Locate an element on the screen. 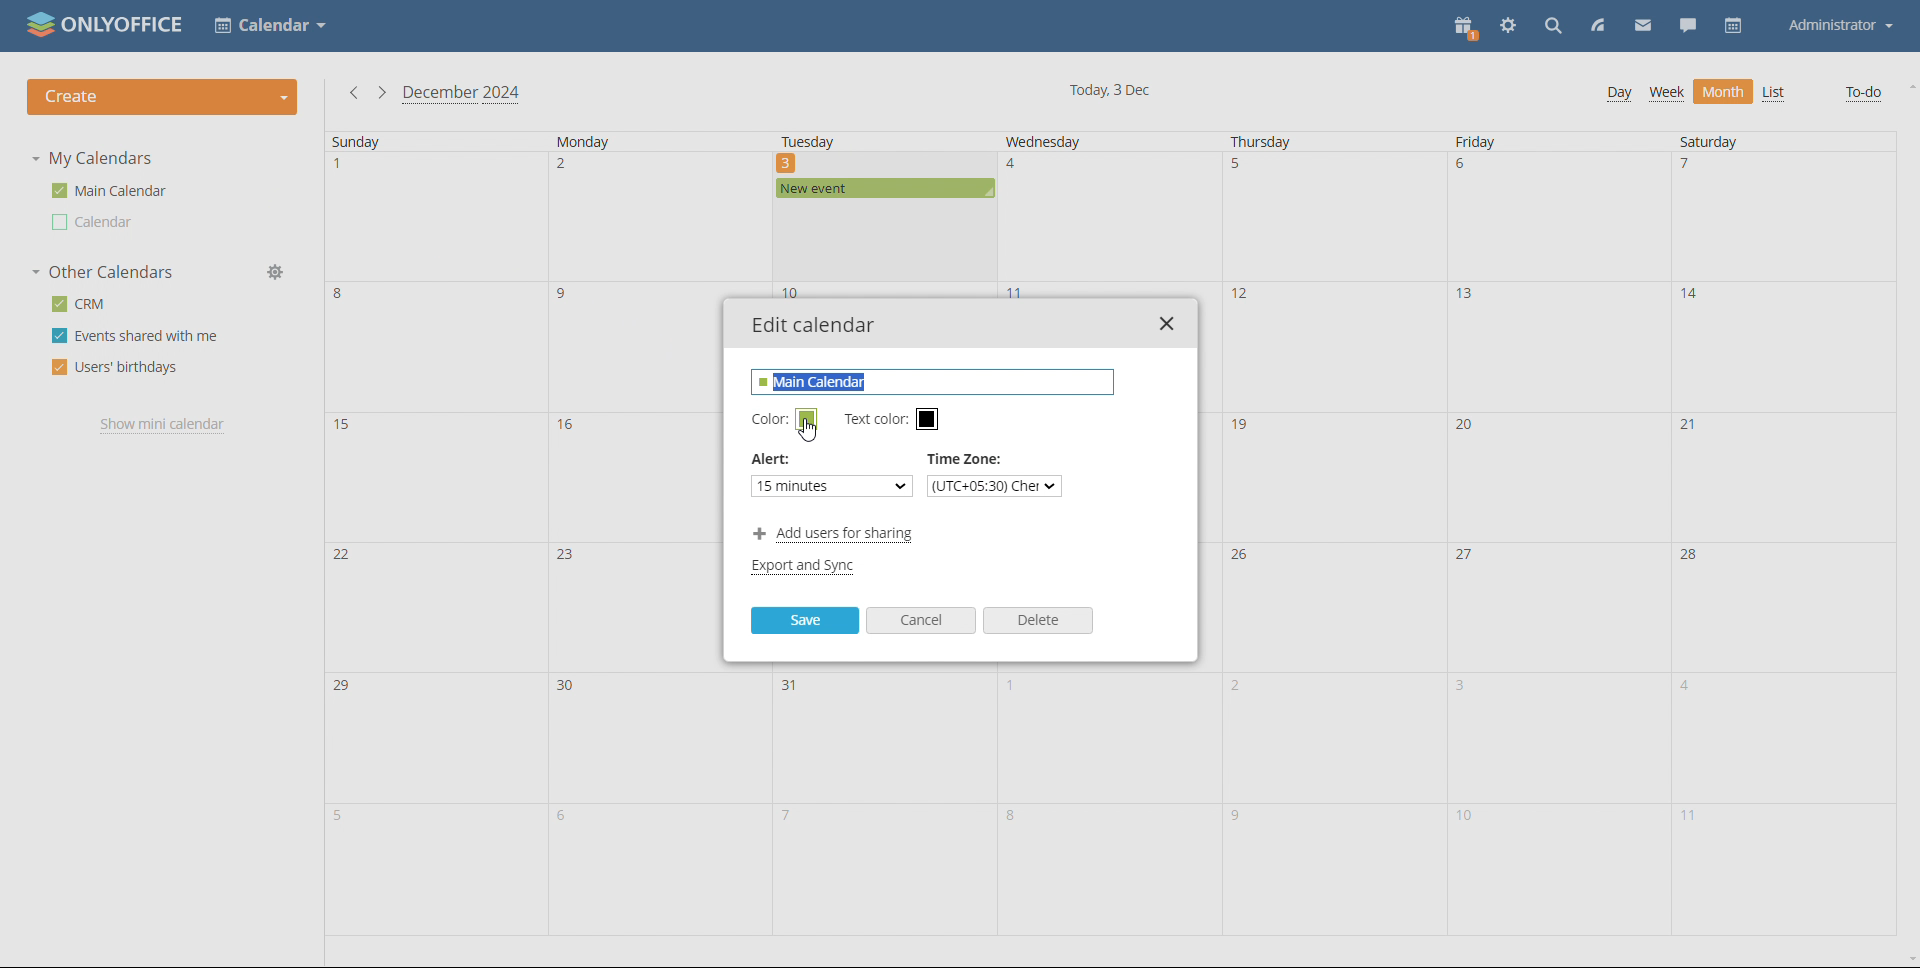 This screenshot has height=968, width=1920. date is located at coordinates (1103, 738).